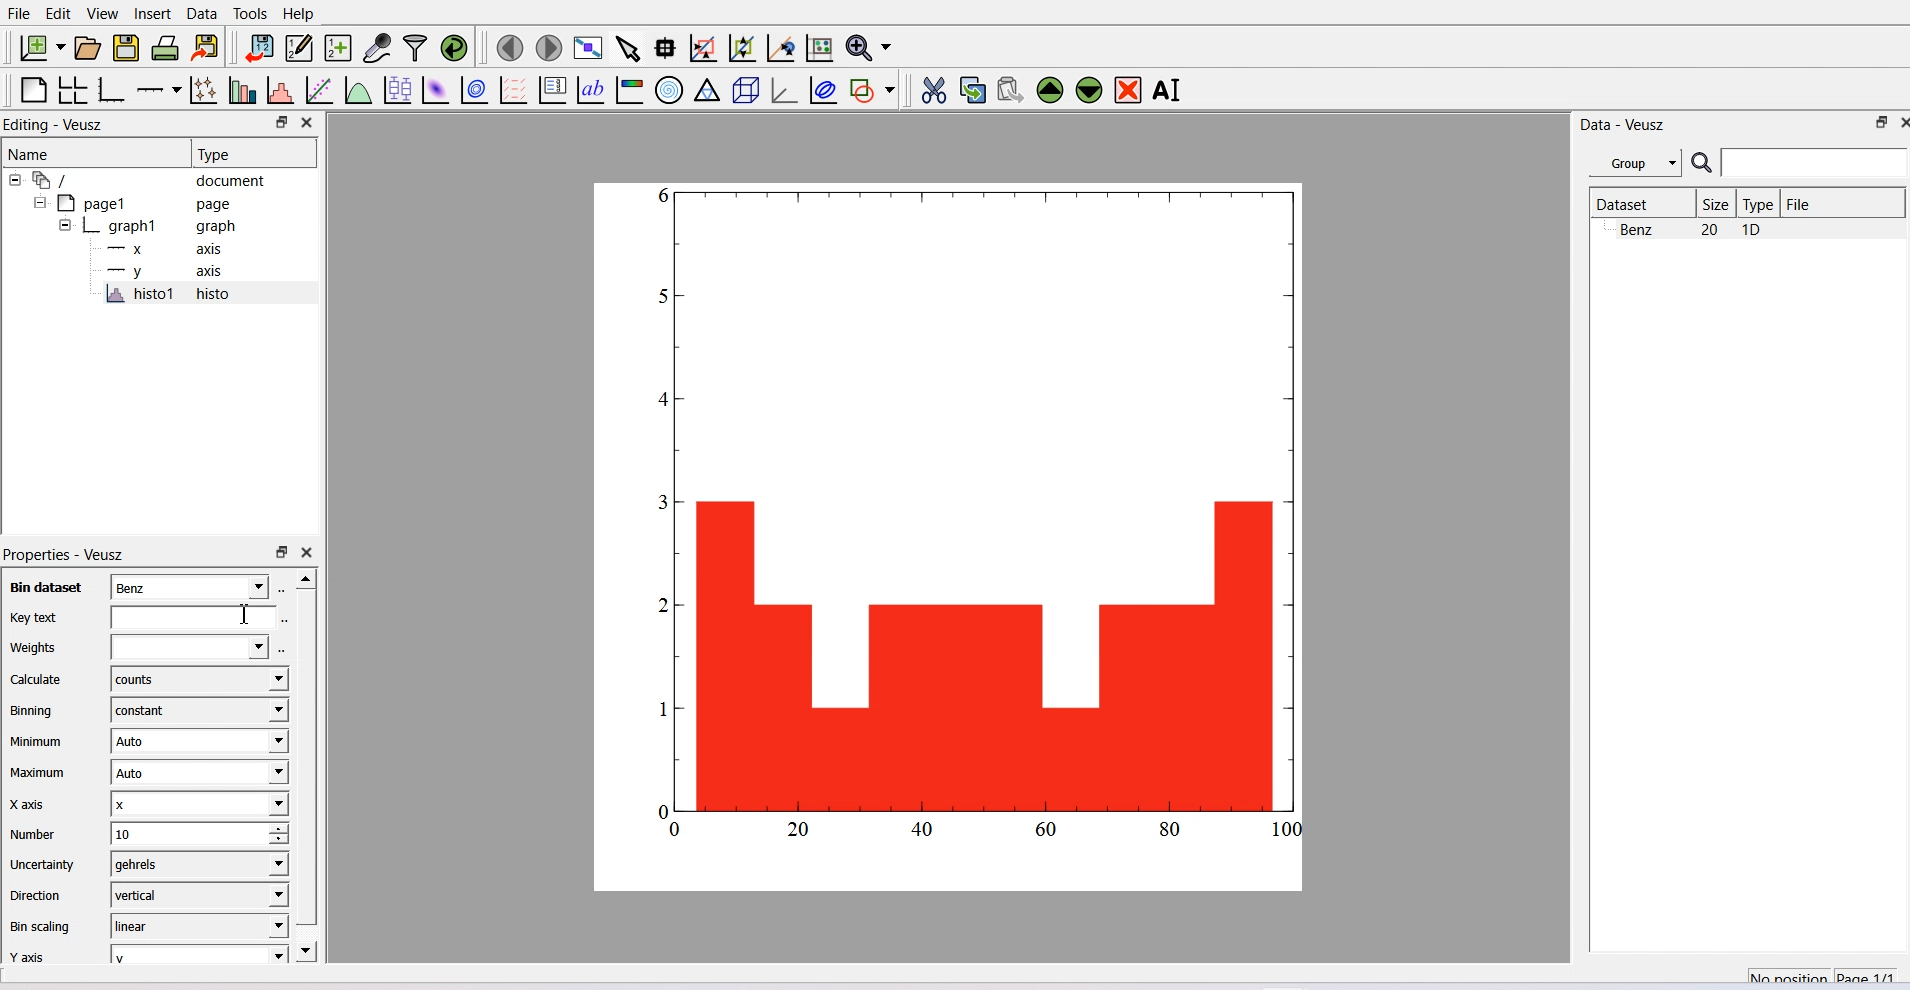  Describe the element at coordinates (305, 578) in the screenshot. I see `Scroll up` at that location.